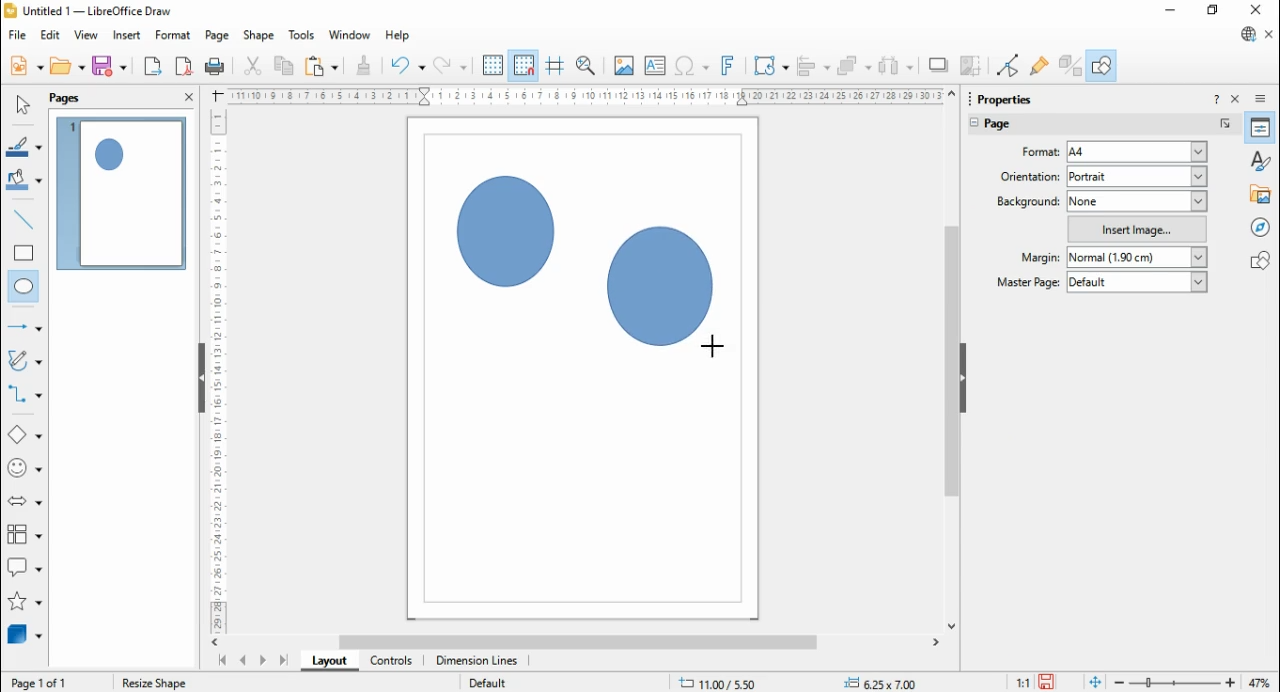  What do you see at coordinates (126, 36) in the screenshot?
I see `insert` at bounding box center [126, 36].